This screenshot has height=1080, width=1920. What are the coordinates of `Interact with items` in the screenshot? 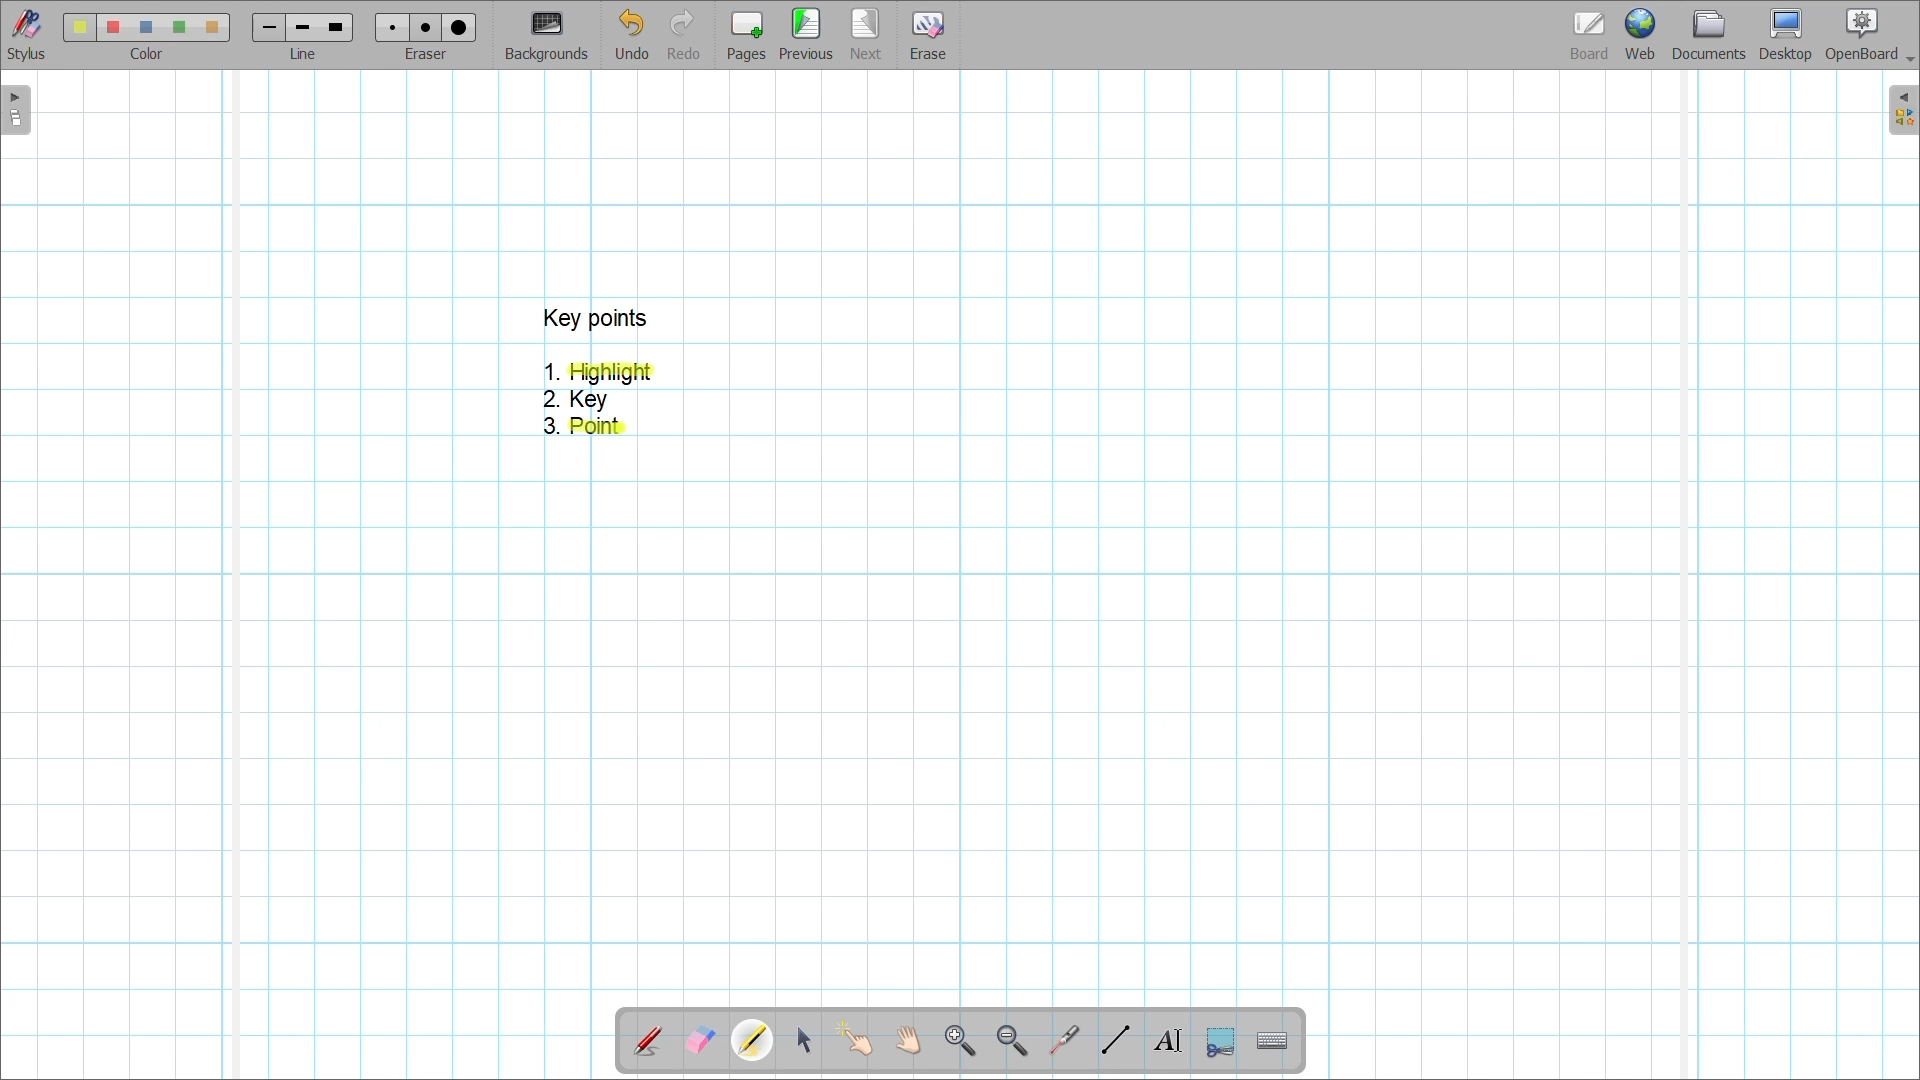 It's located at (854, 1039).